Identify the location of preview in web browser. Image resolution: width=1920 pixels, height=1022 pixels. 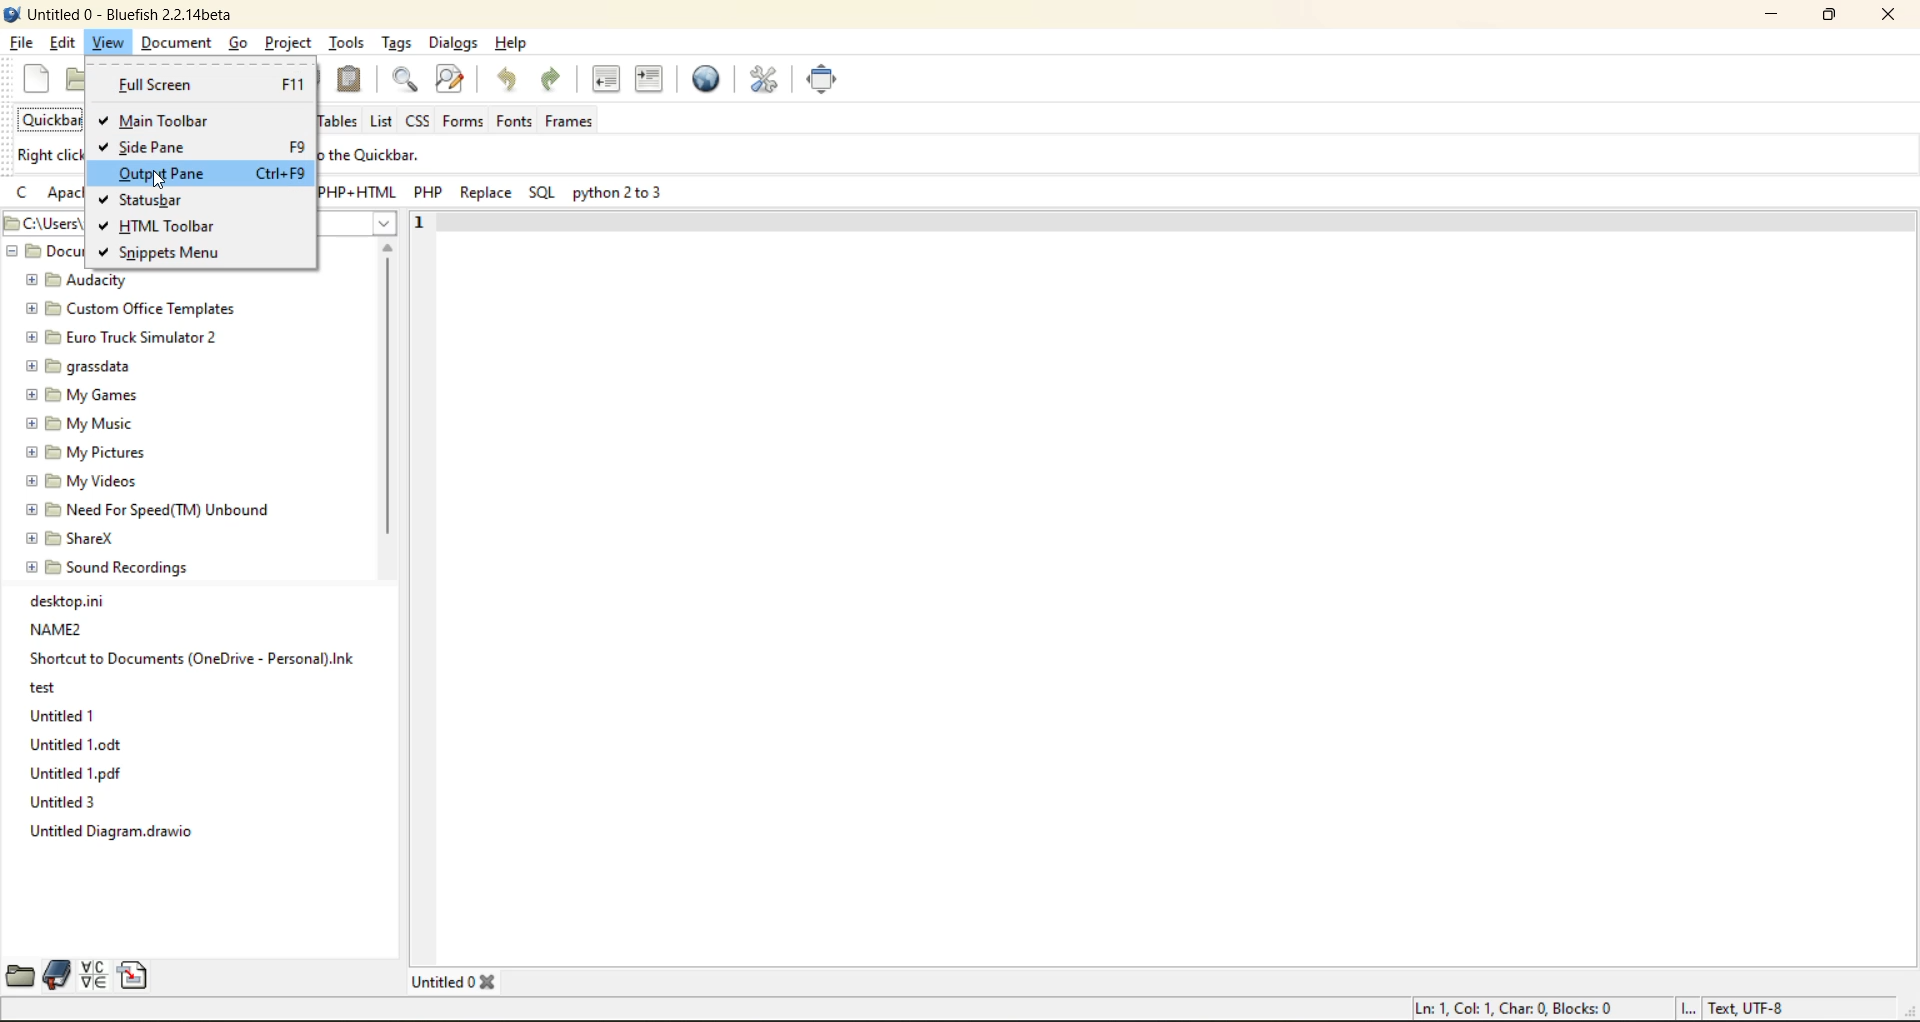
(709, 80).